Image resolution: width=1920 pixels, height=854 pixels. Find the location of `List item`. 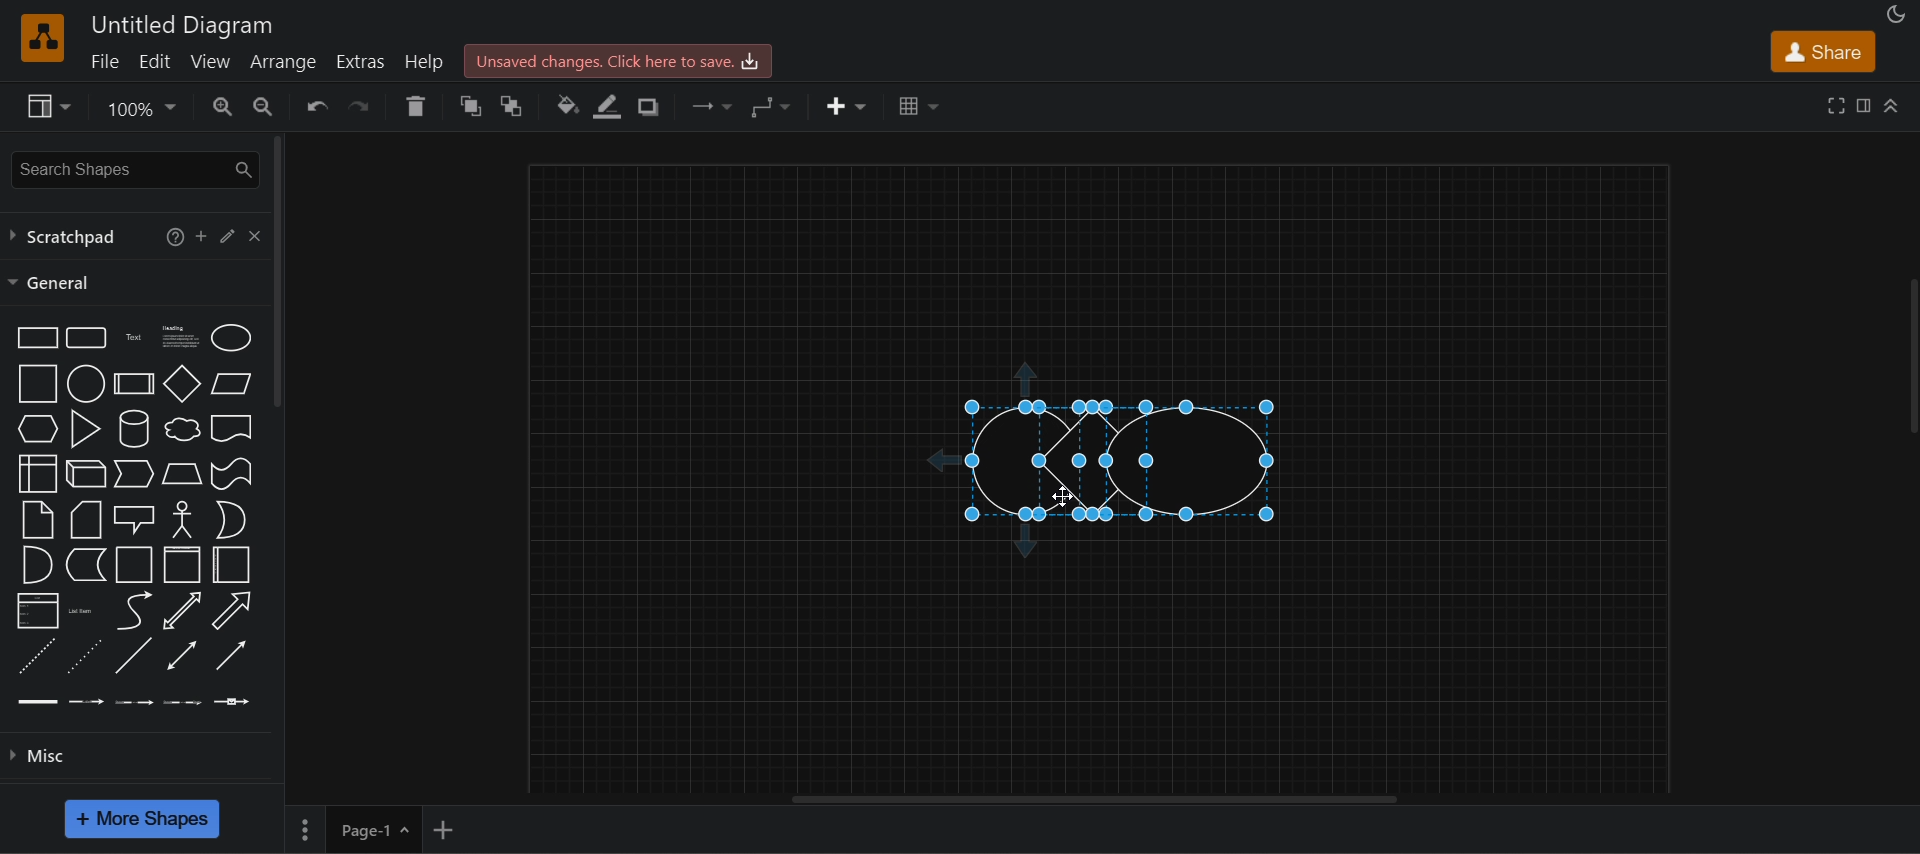

List item is located at coordinates (82, 610).